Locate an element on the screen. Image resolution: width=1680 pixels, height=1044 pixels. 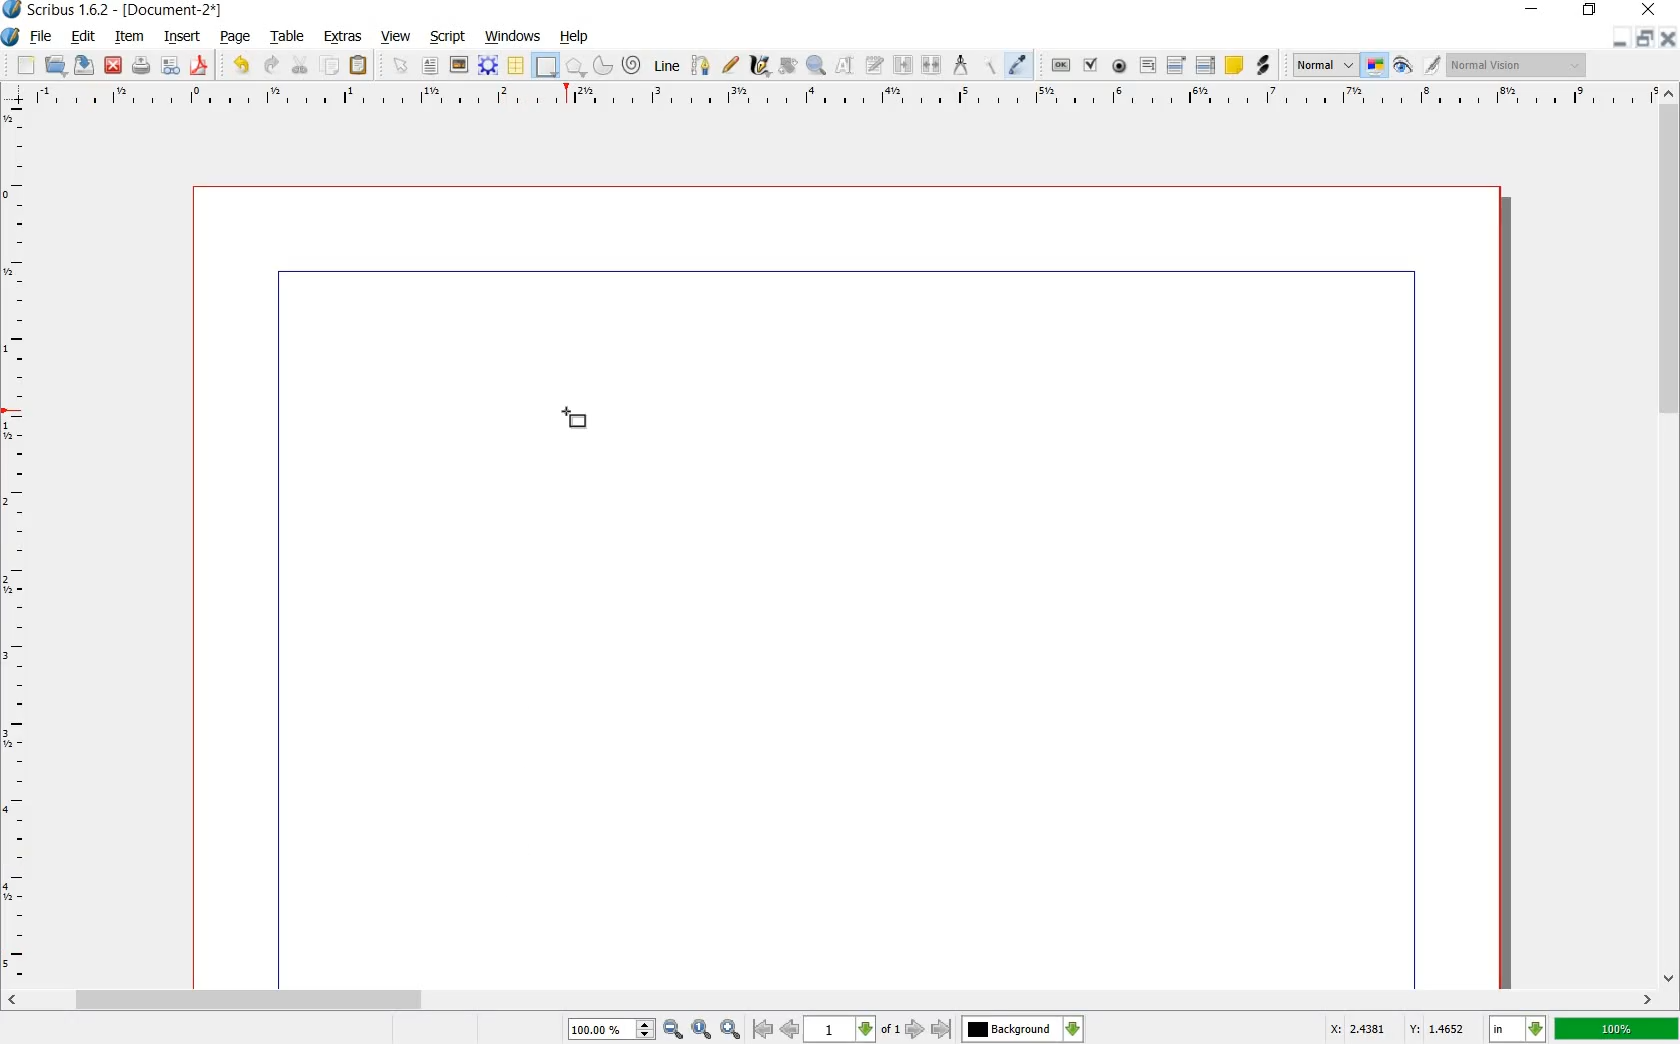
SELECT is located at coordinates (402, 67).